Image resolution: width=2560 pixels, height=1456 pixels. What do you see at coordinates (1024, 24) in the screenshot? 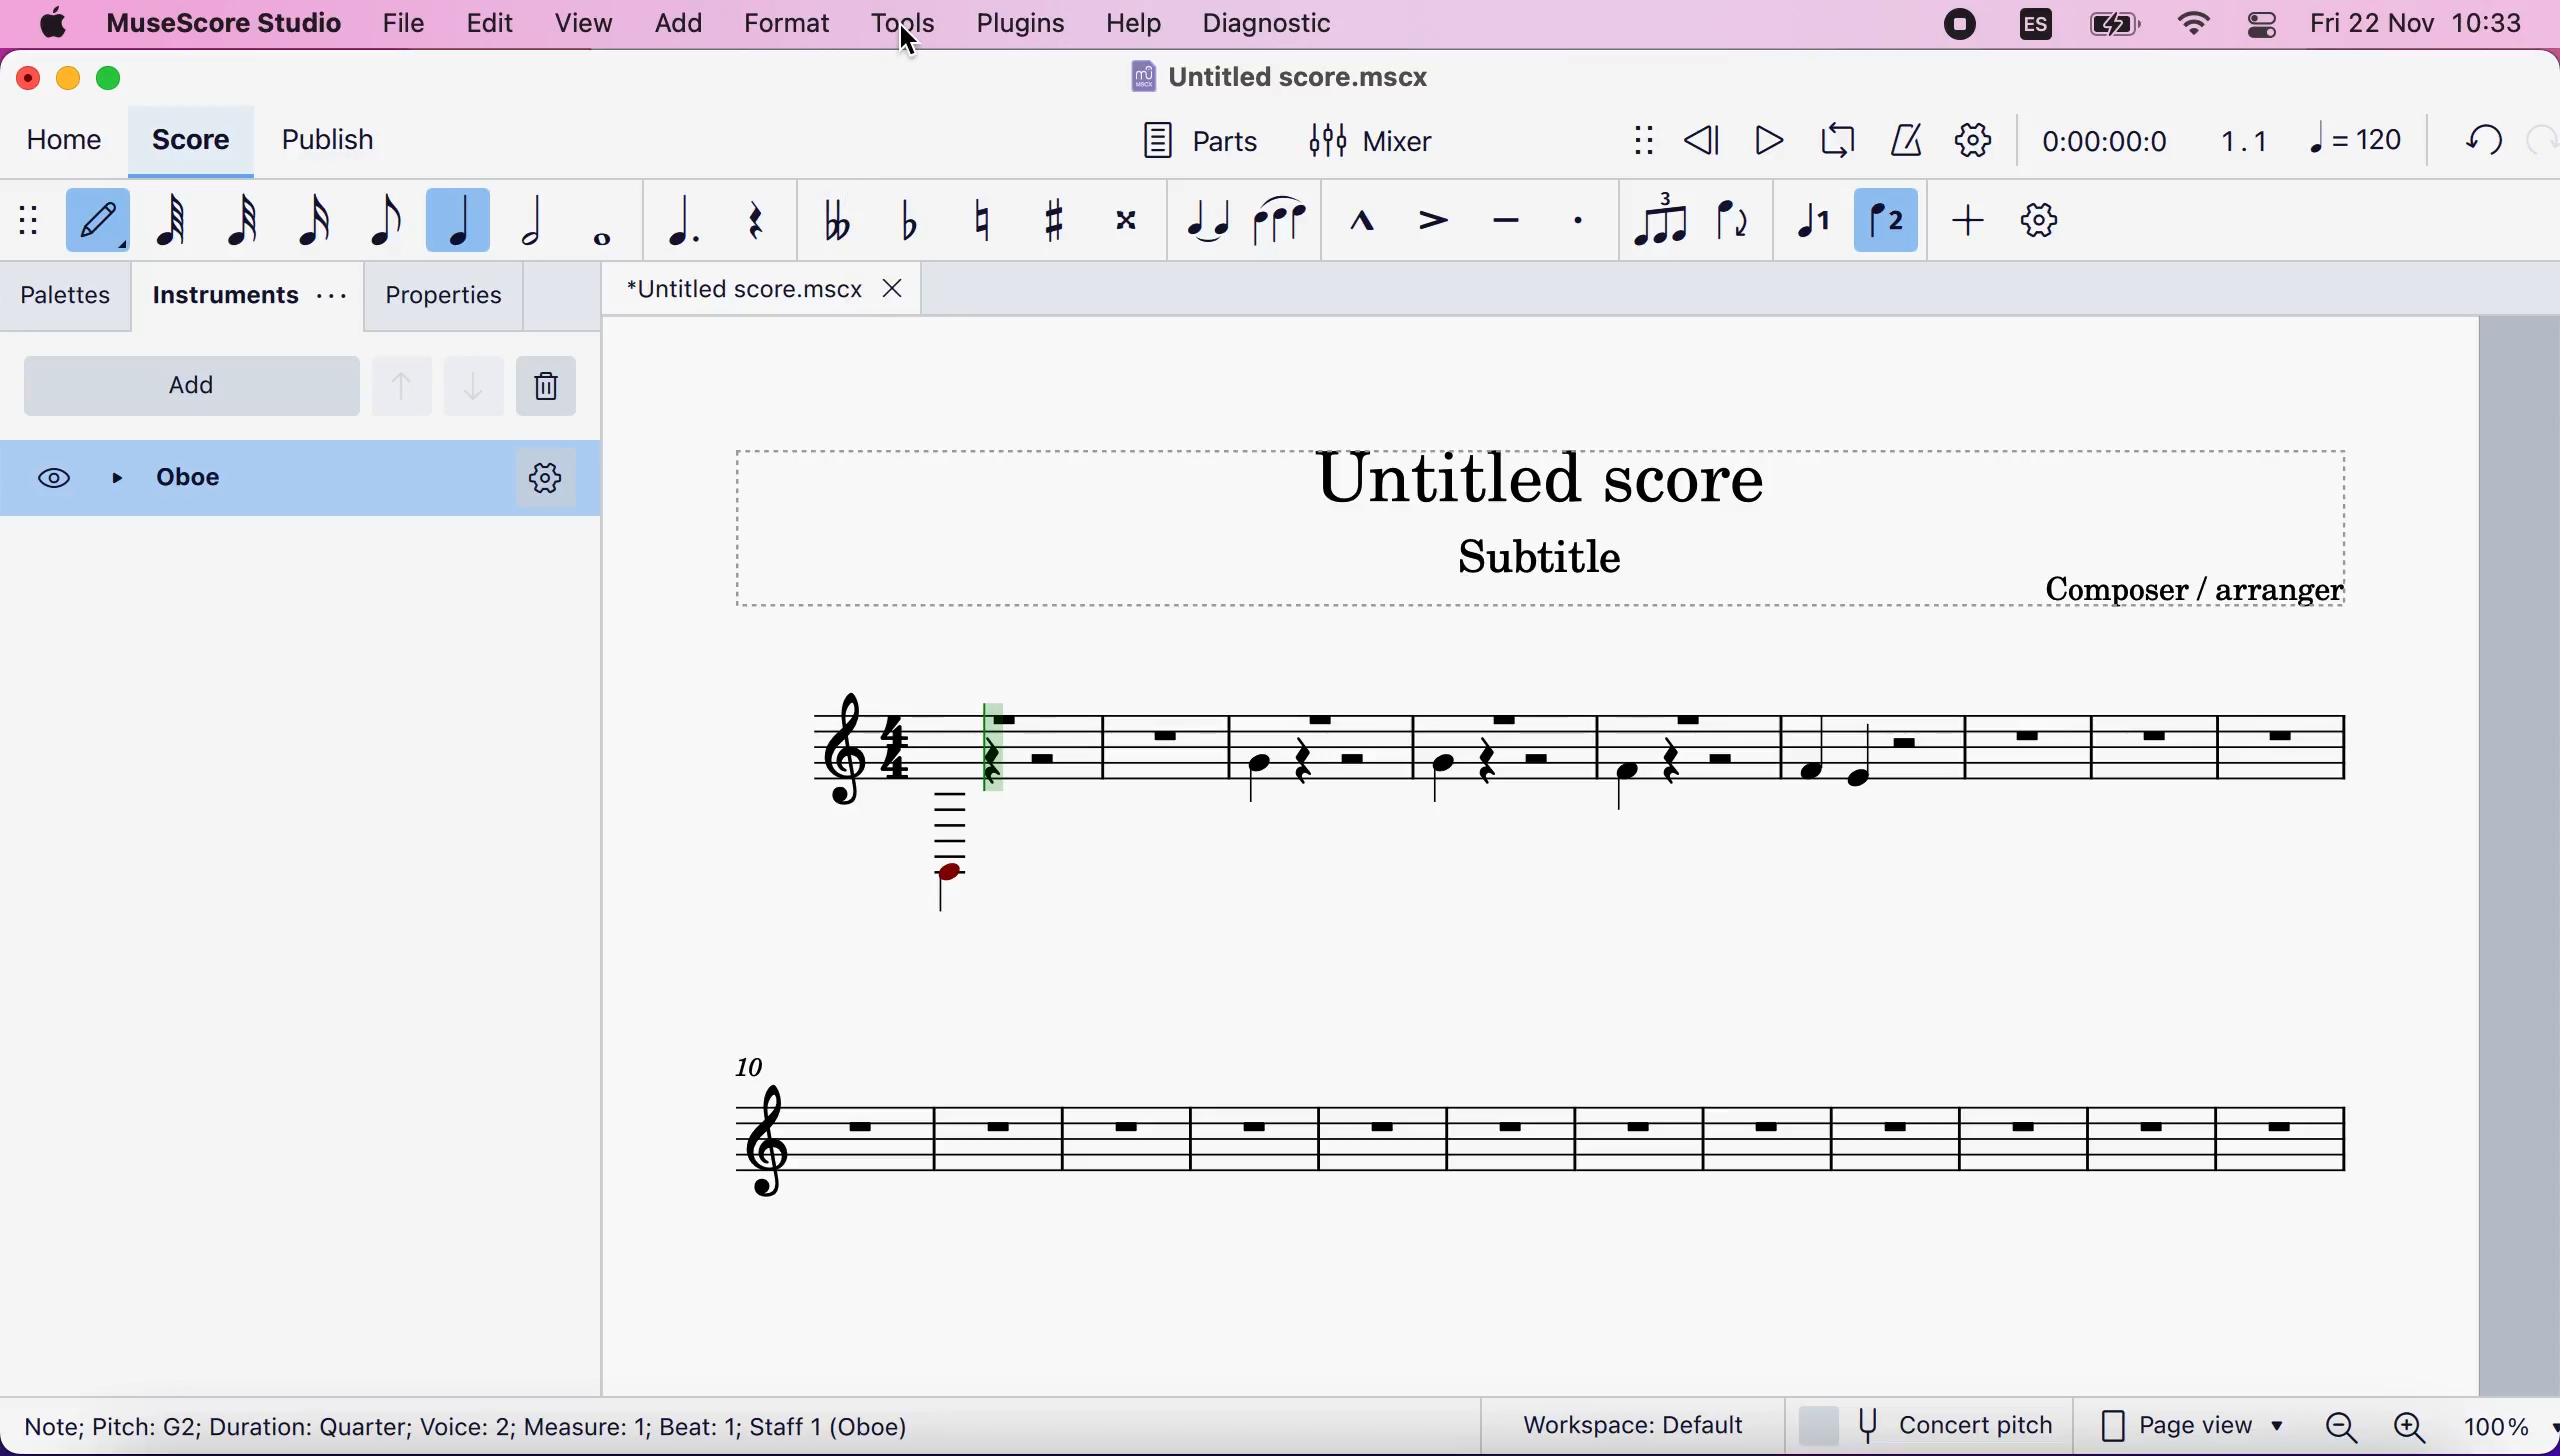
I see `plugins` at bounding box center [1024, 24].